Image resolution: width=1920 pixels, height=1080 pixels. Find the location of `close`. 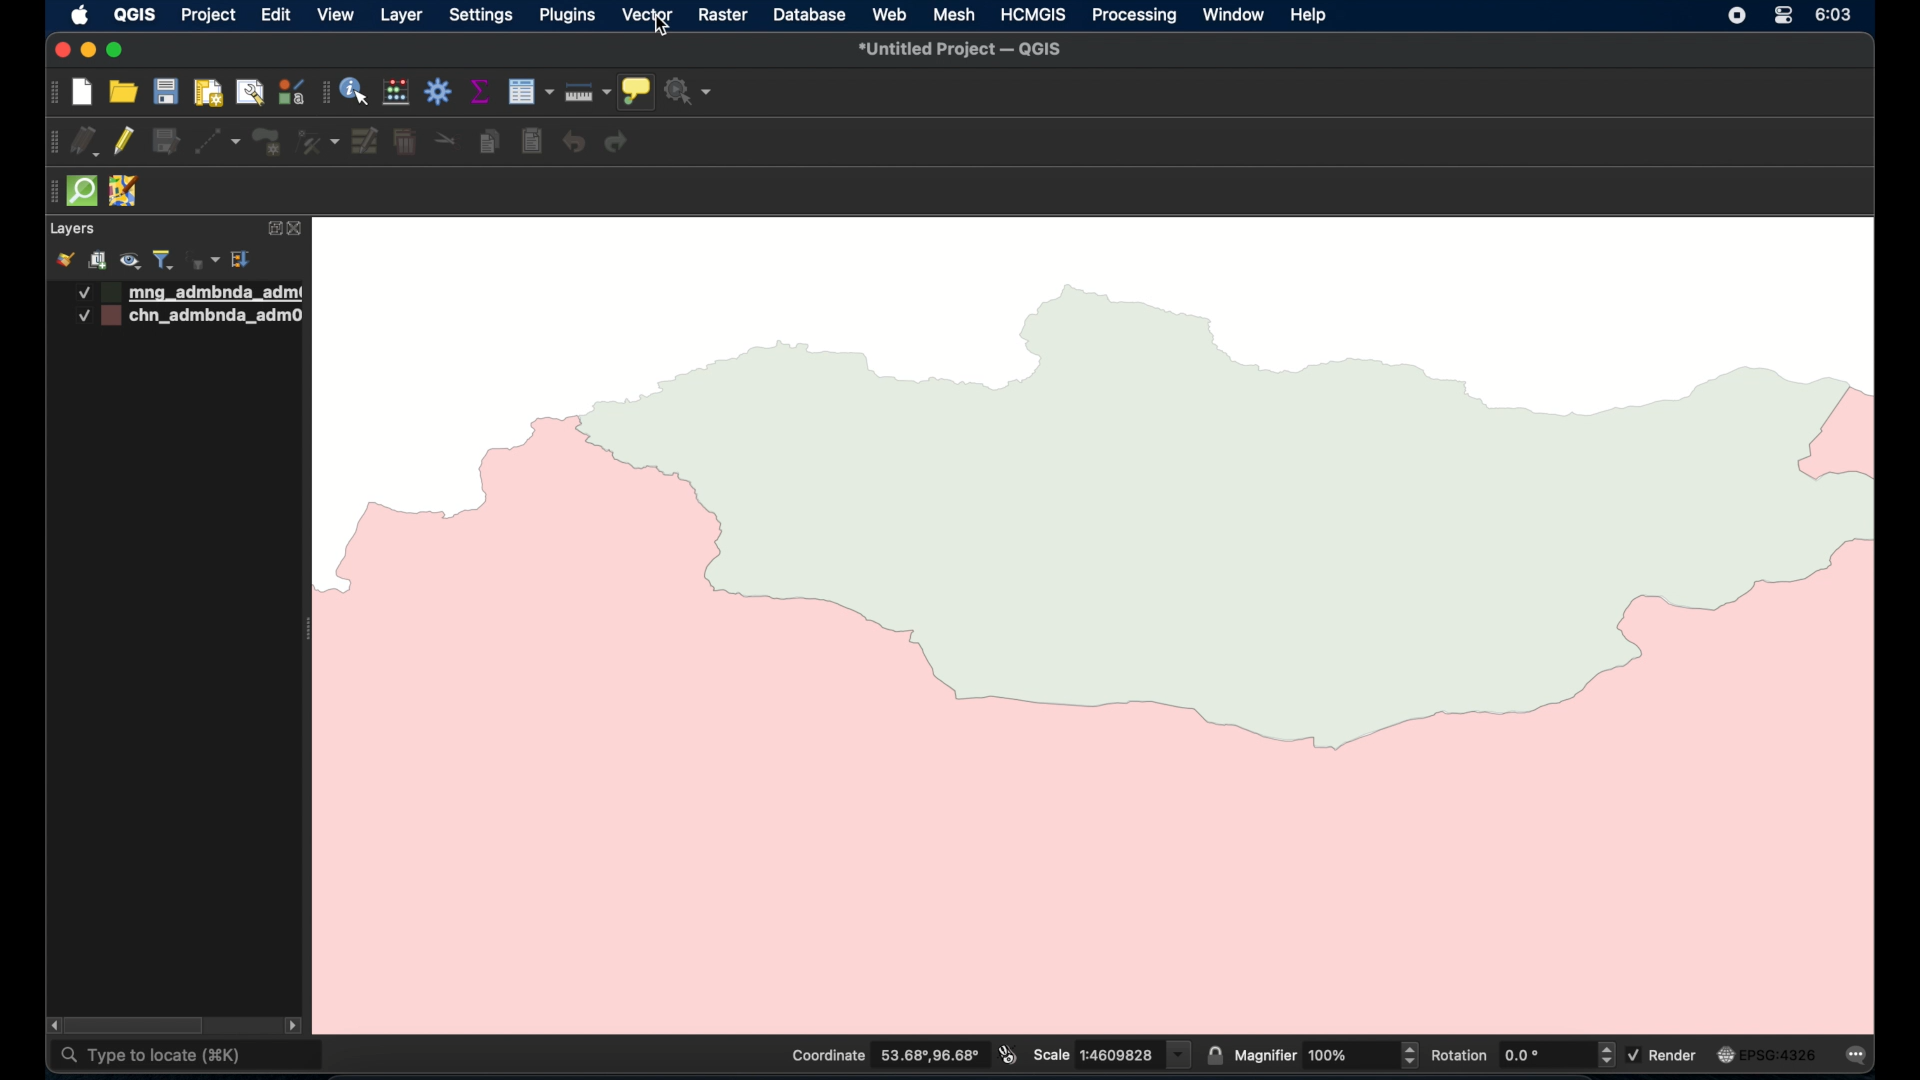

close is located at coordinates (299, 229).